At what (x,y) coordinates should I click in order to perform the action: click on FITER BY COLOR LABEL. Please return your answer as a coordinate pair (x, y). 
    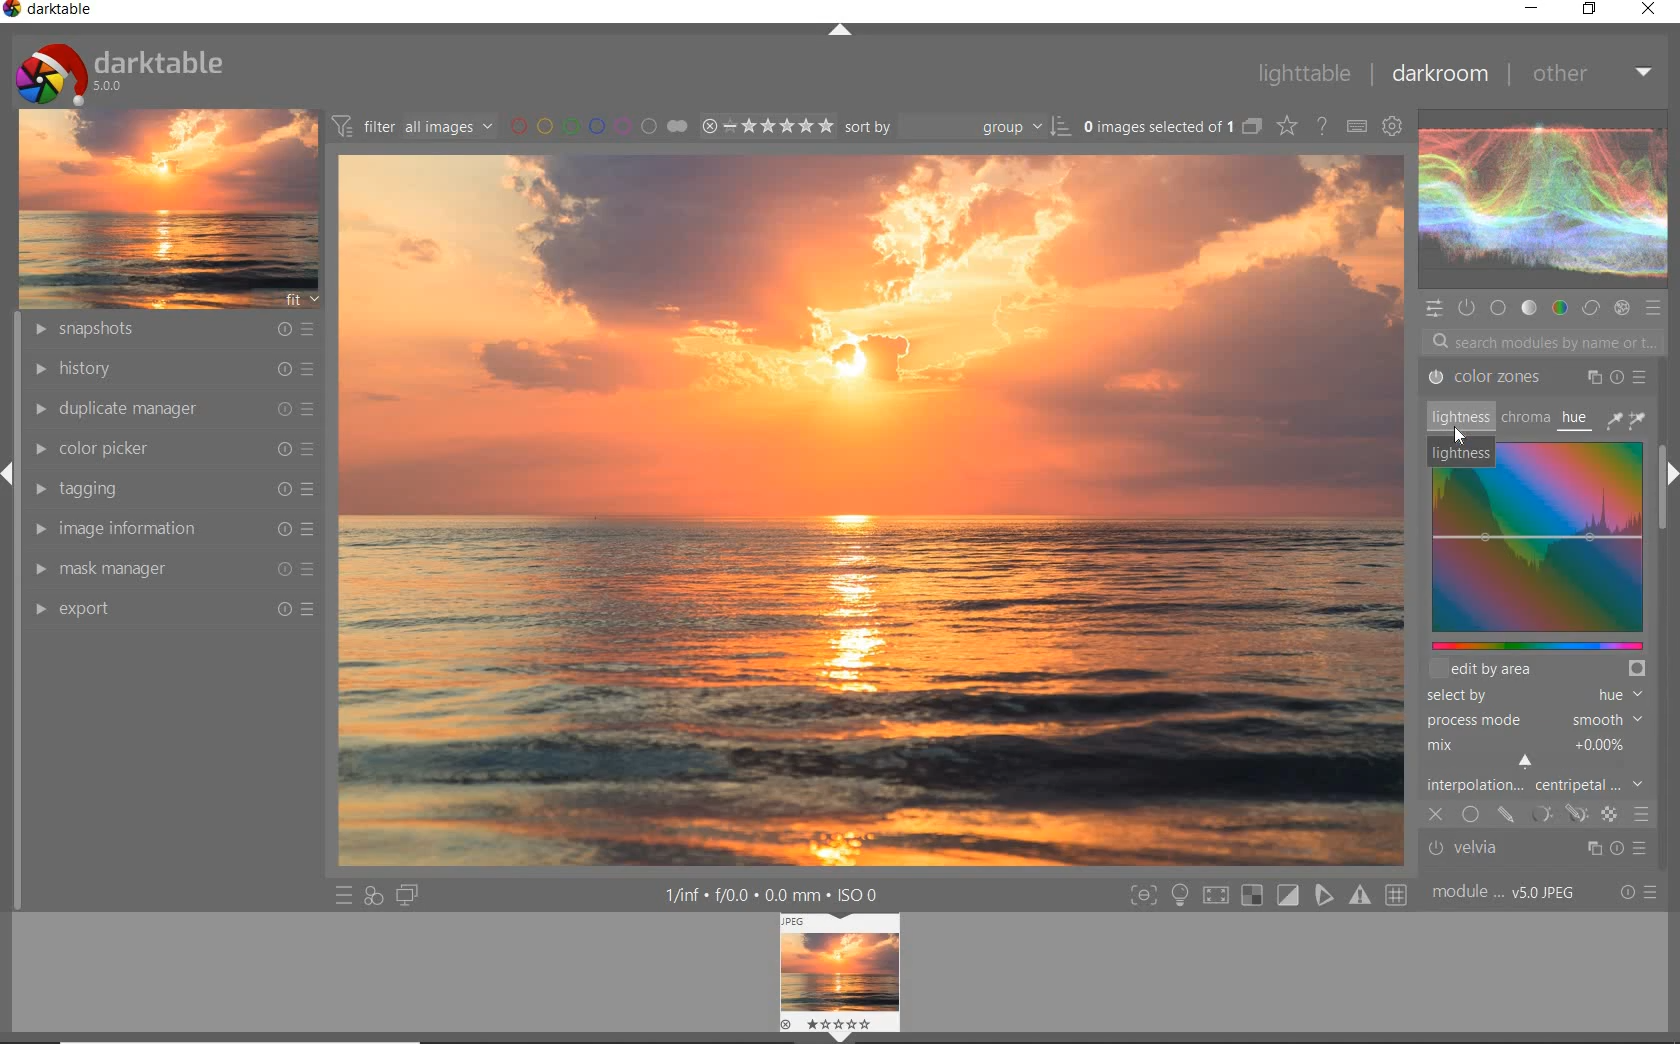
    Looking at the image, I should click on (597, 125).